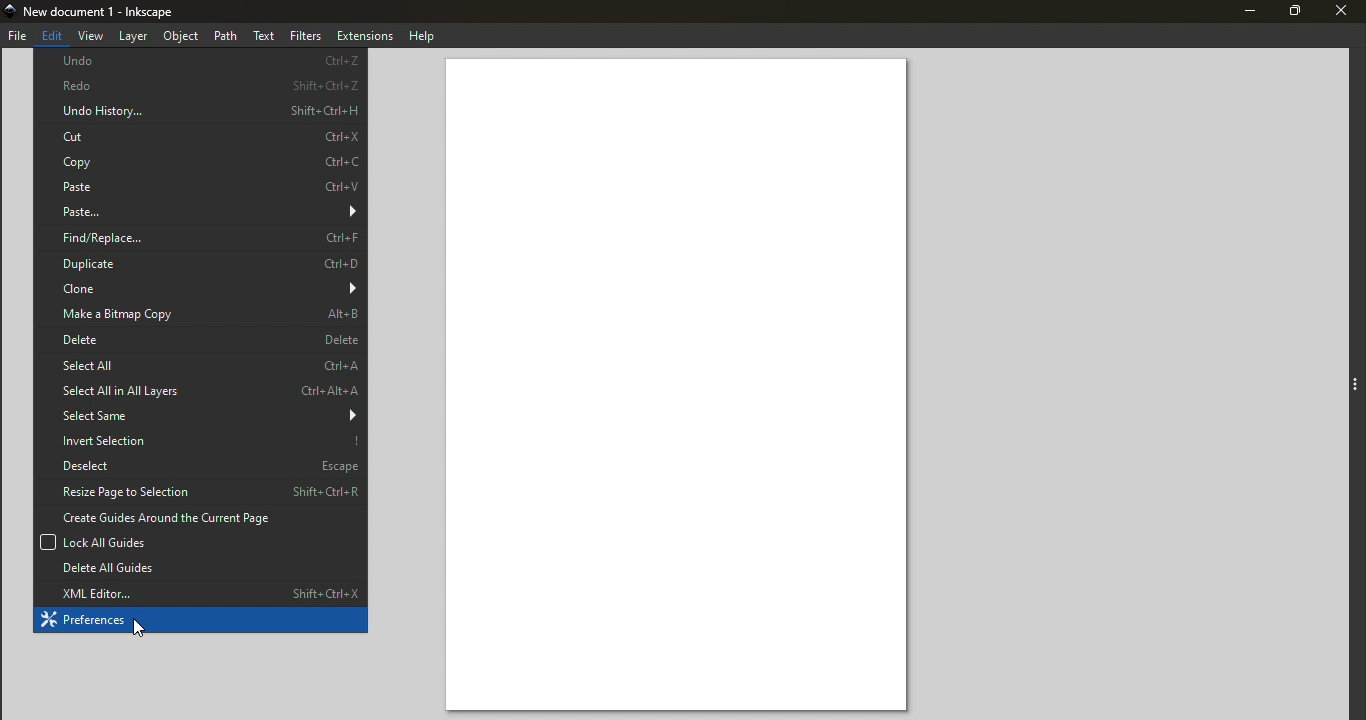  I want to click on Delete all guides, so click(200, 567).